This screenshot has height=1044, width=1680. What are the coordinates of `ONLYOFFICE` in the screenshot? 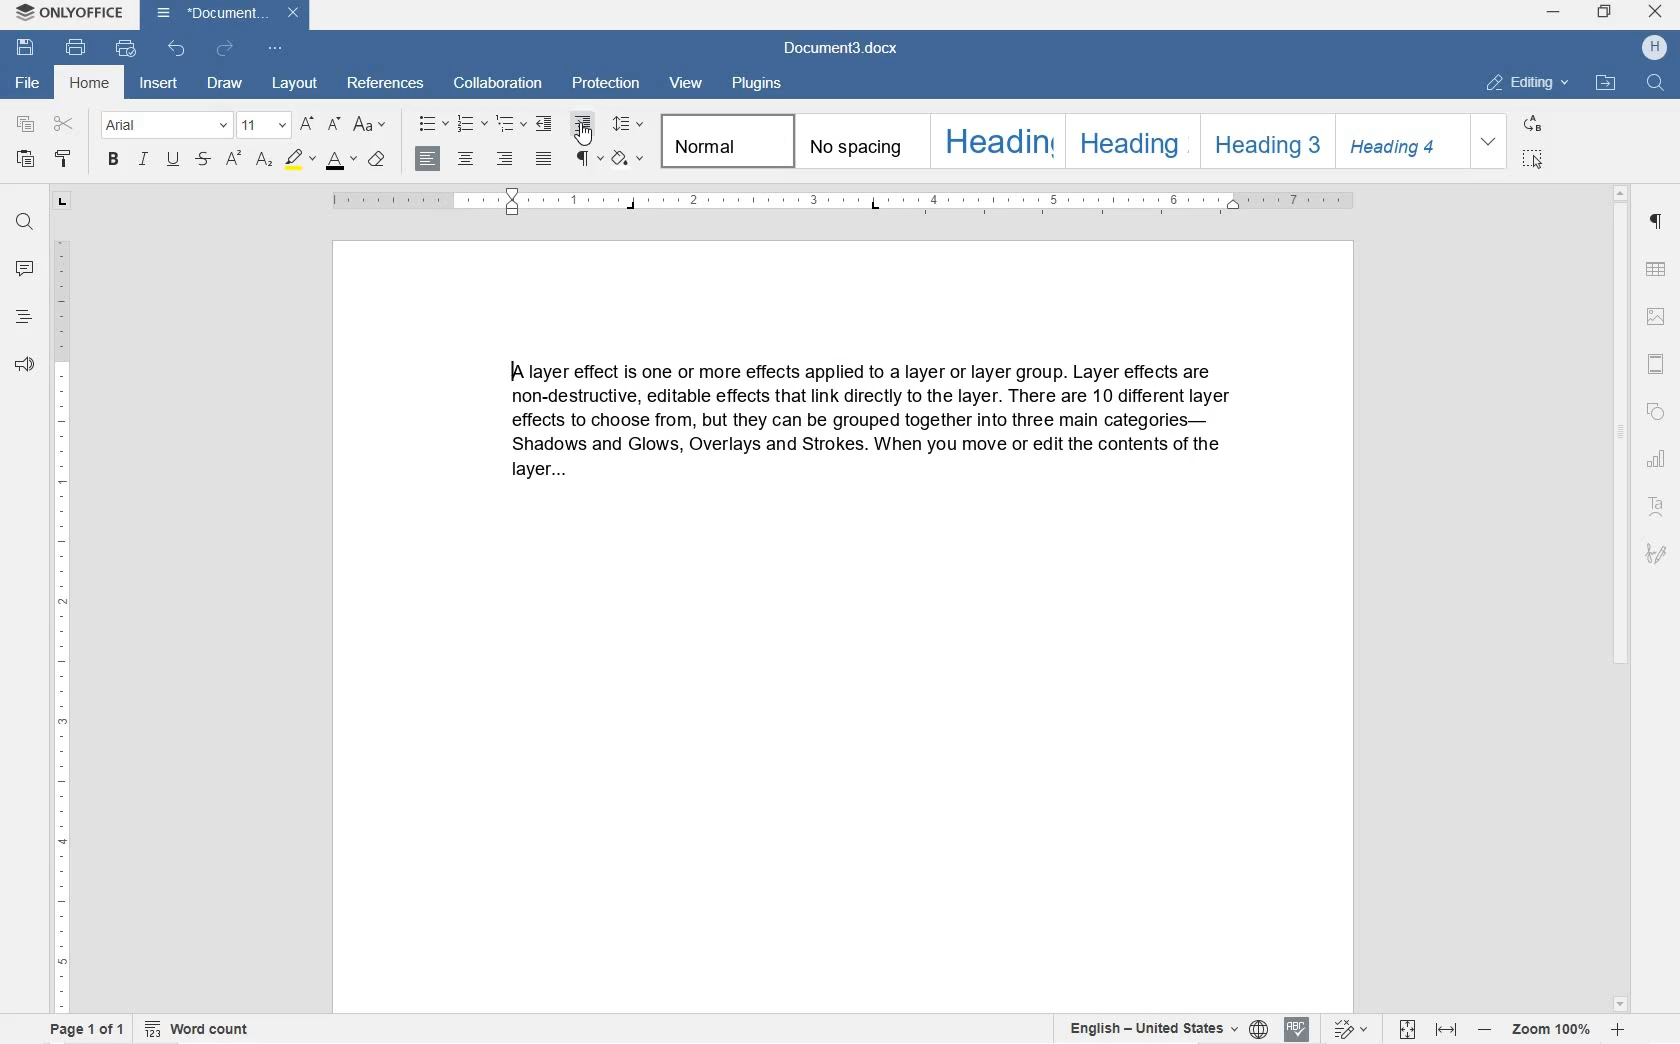 It's located at (68, 14).